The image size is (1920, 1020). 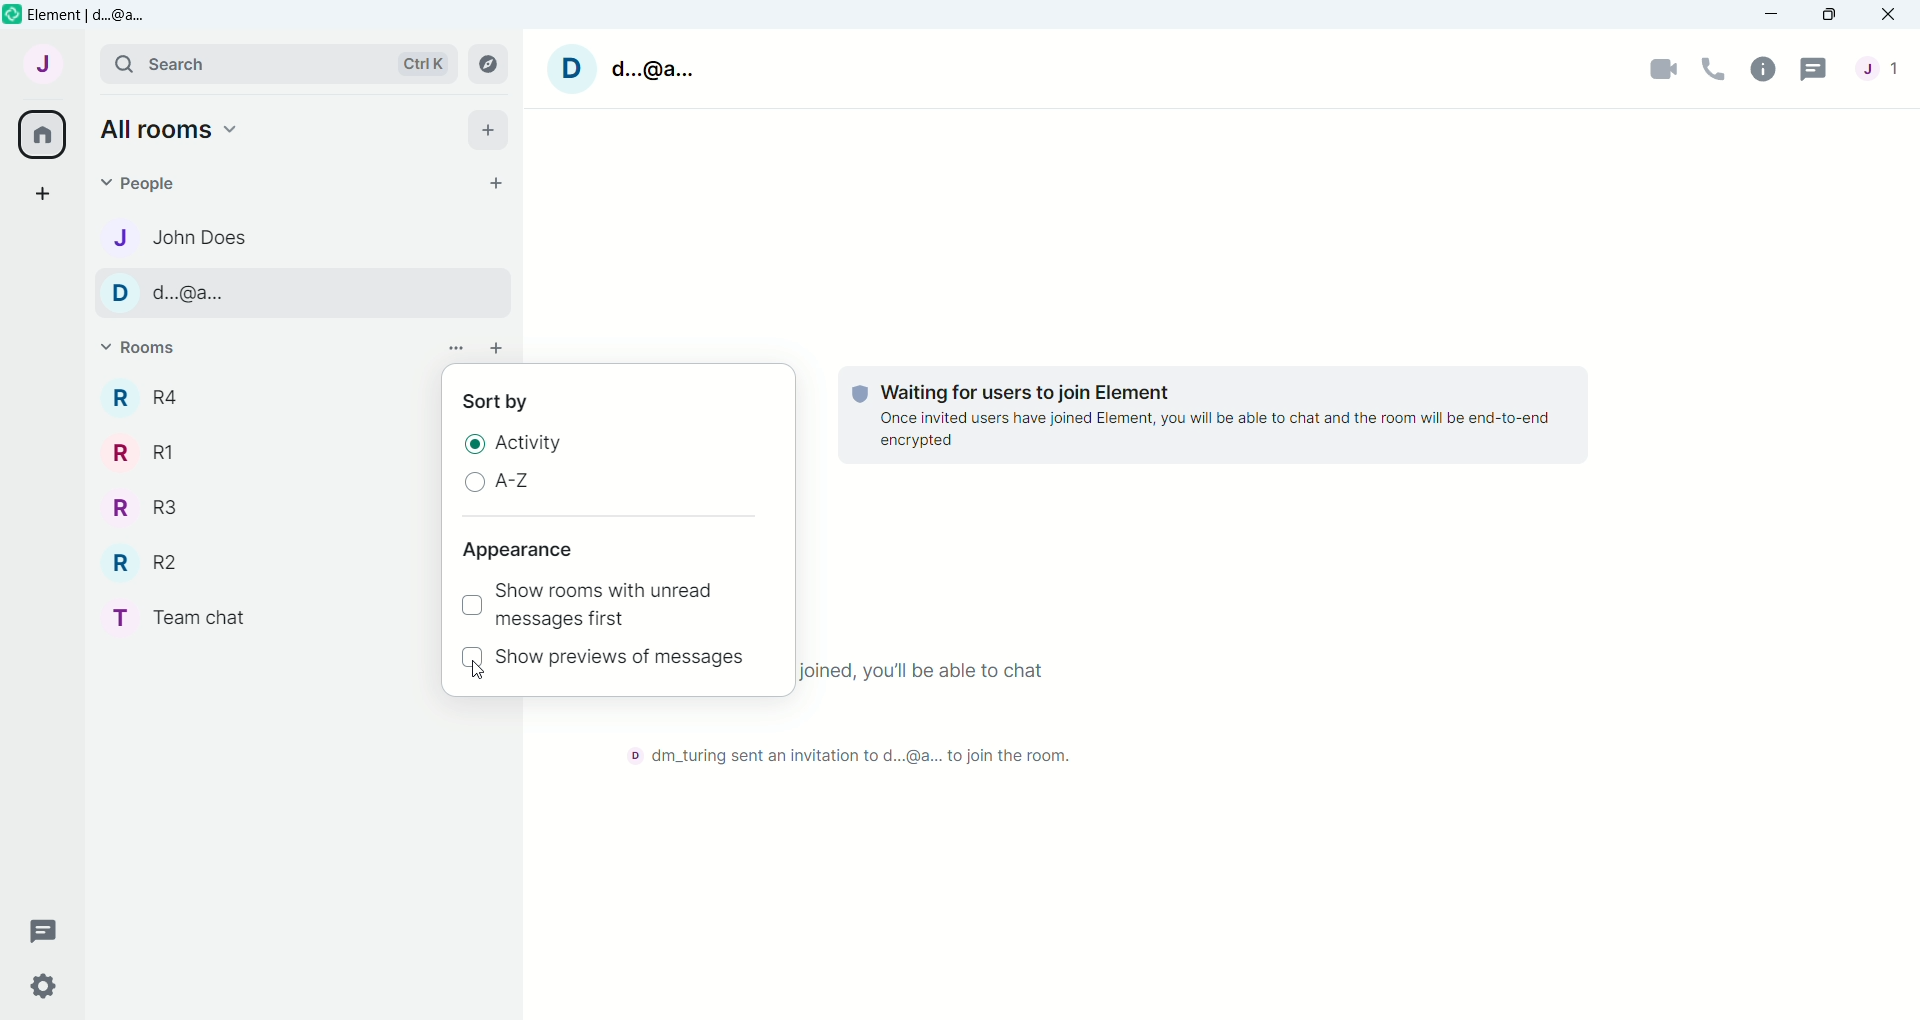 What do you see at coordinates (176, 183) in the screenshot?
I see `People` at bounding box center [176, 183].